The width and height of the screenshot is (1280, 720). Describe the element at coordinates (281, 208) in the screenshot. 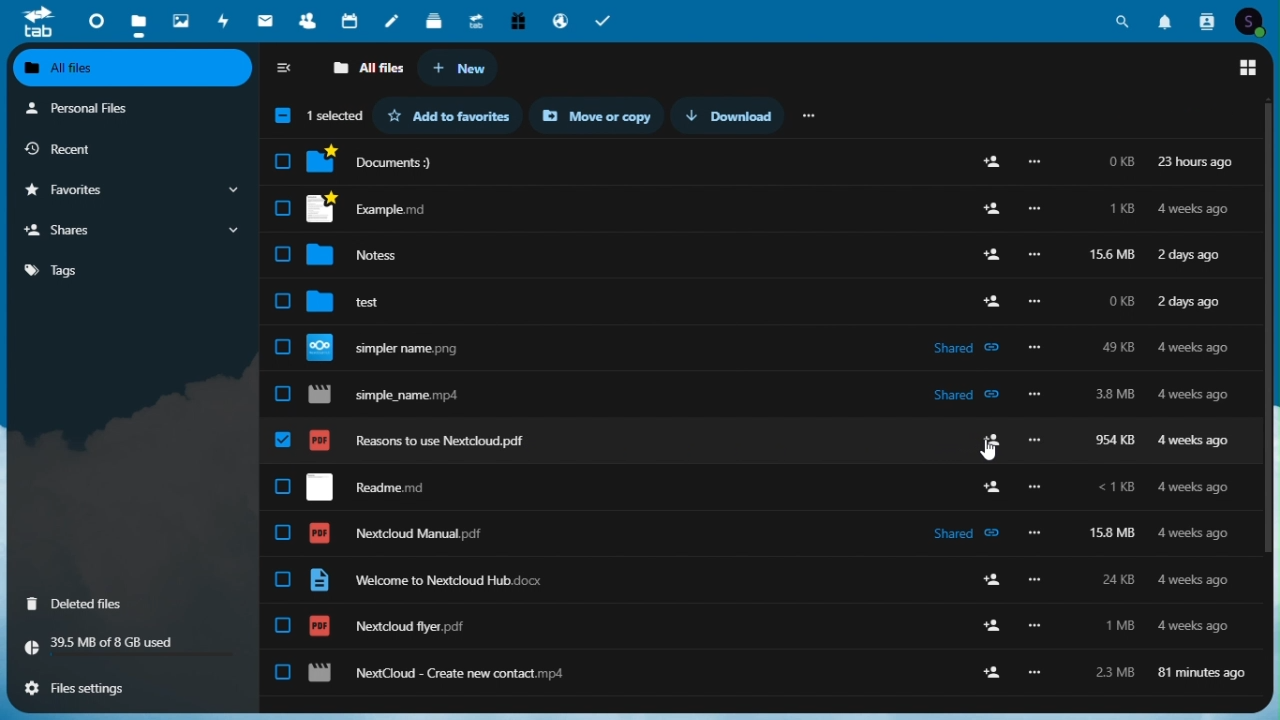

I see `` at that location.